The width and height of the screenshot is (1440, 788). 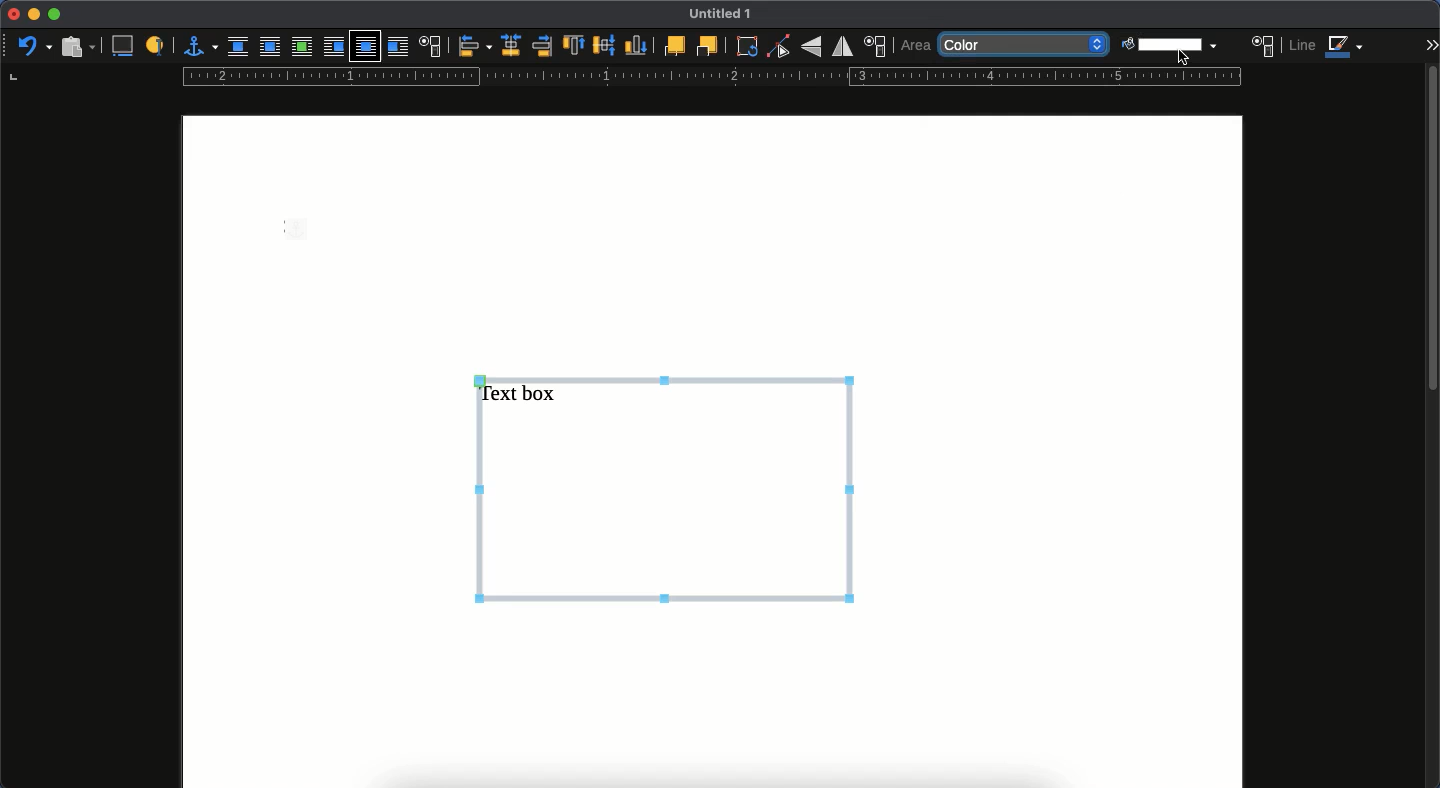 What do you see at coordinates (1264, 45) in the screenshot?
I see `area` at bounding box center [1264, 45].